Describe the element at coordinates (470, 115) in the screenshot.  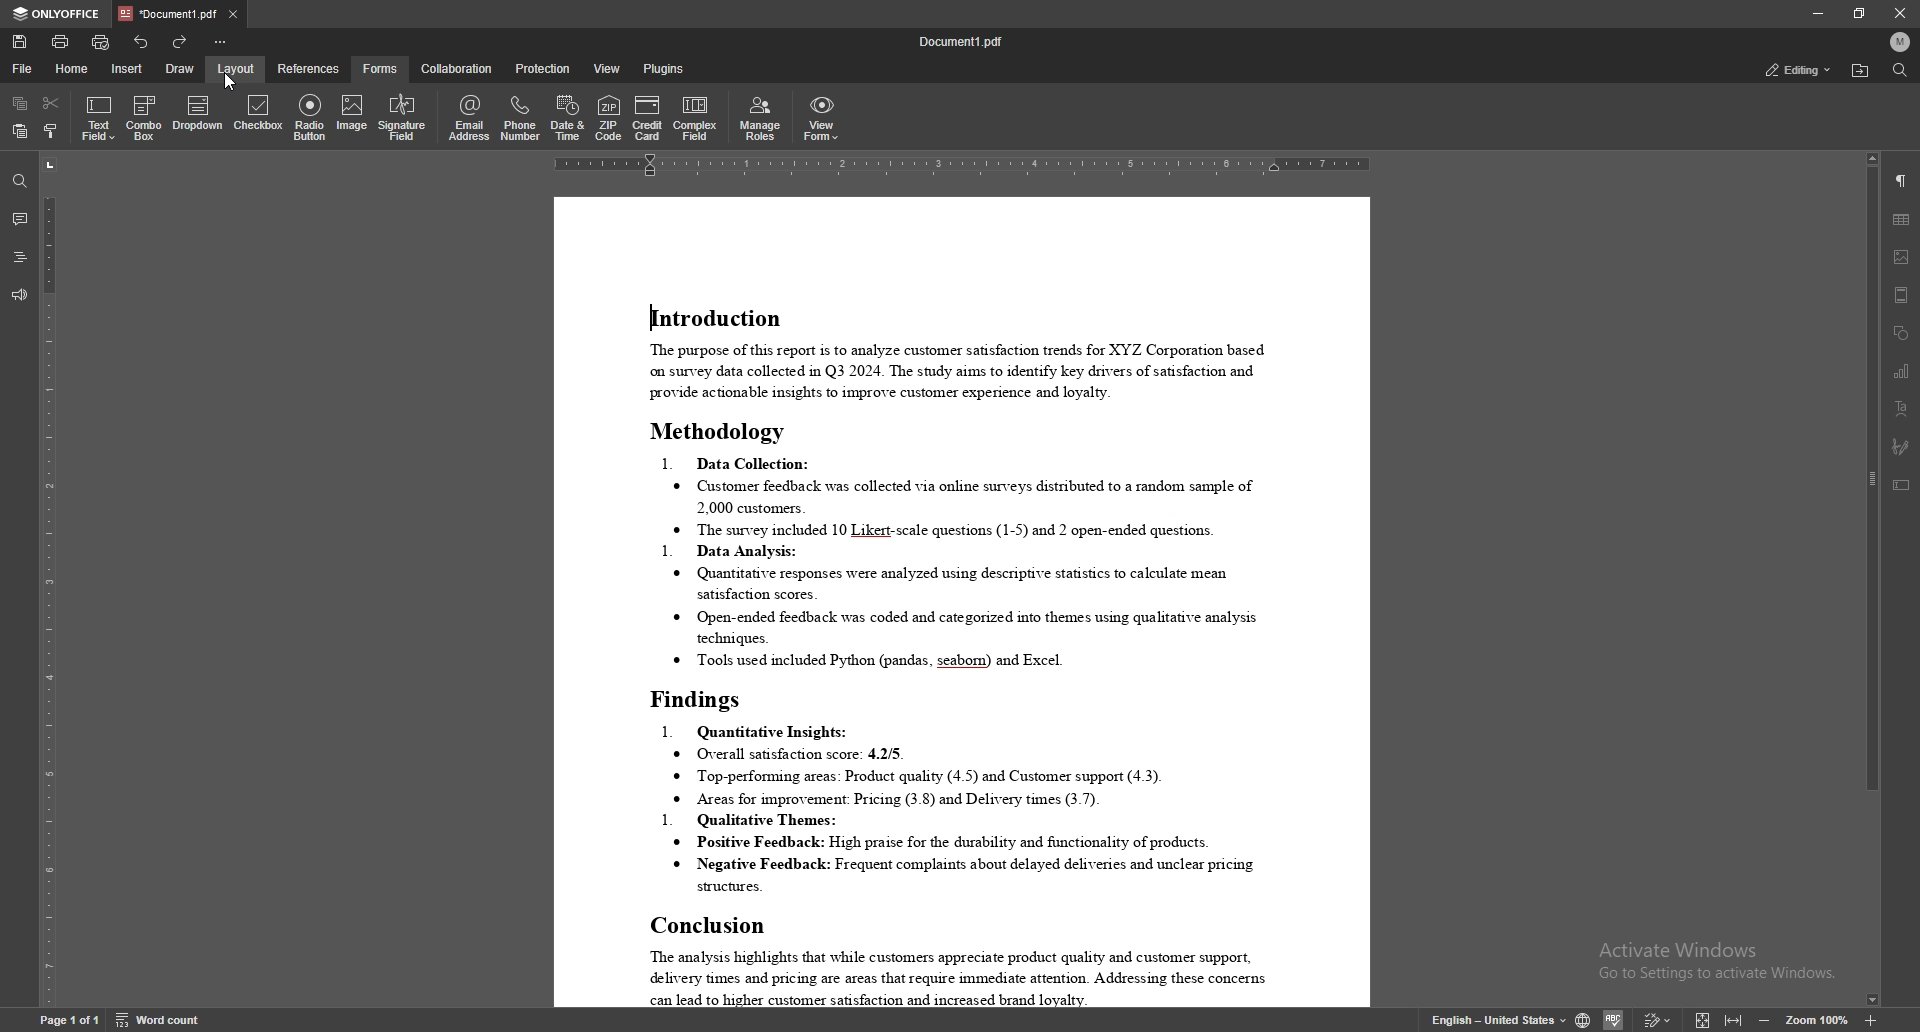
I see `email address` at that location.